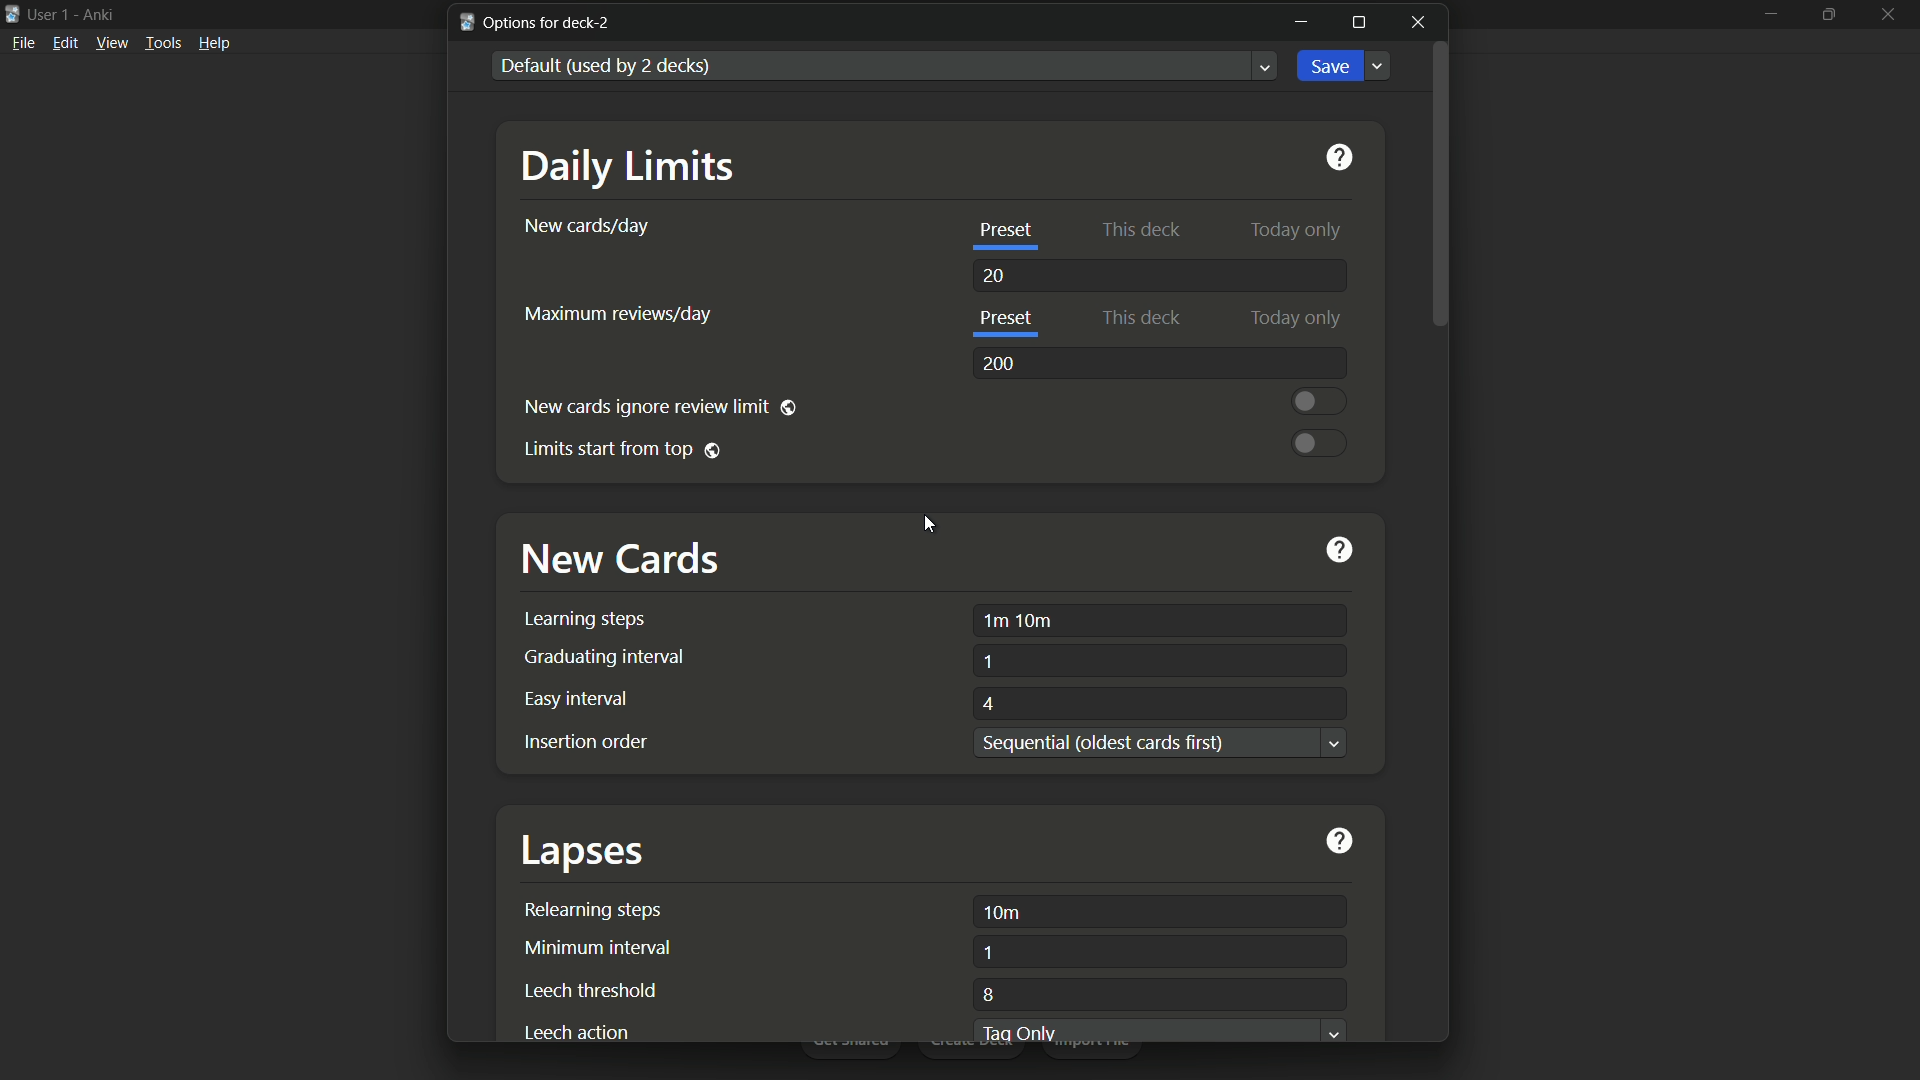 This screenshot has height=1080, width=1920. Describe the element at coordinates (1418, 22) in the screenshot. I see `close window` at that location.